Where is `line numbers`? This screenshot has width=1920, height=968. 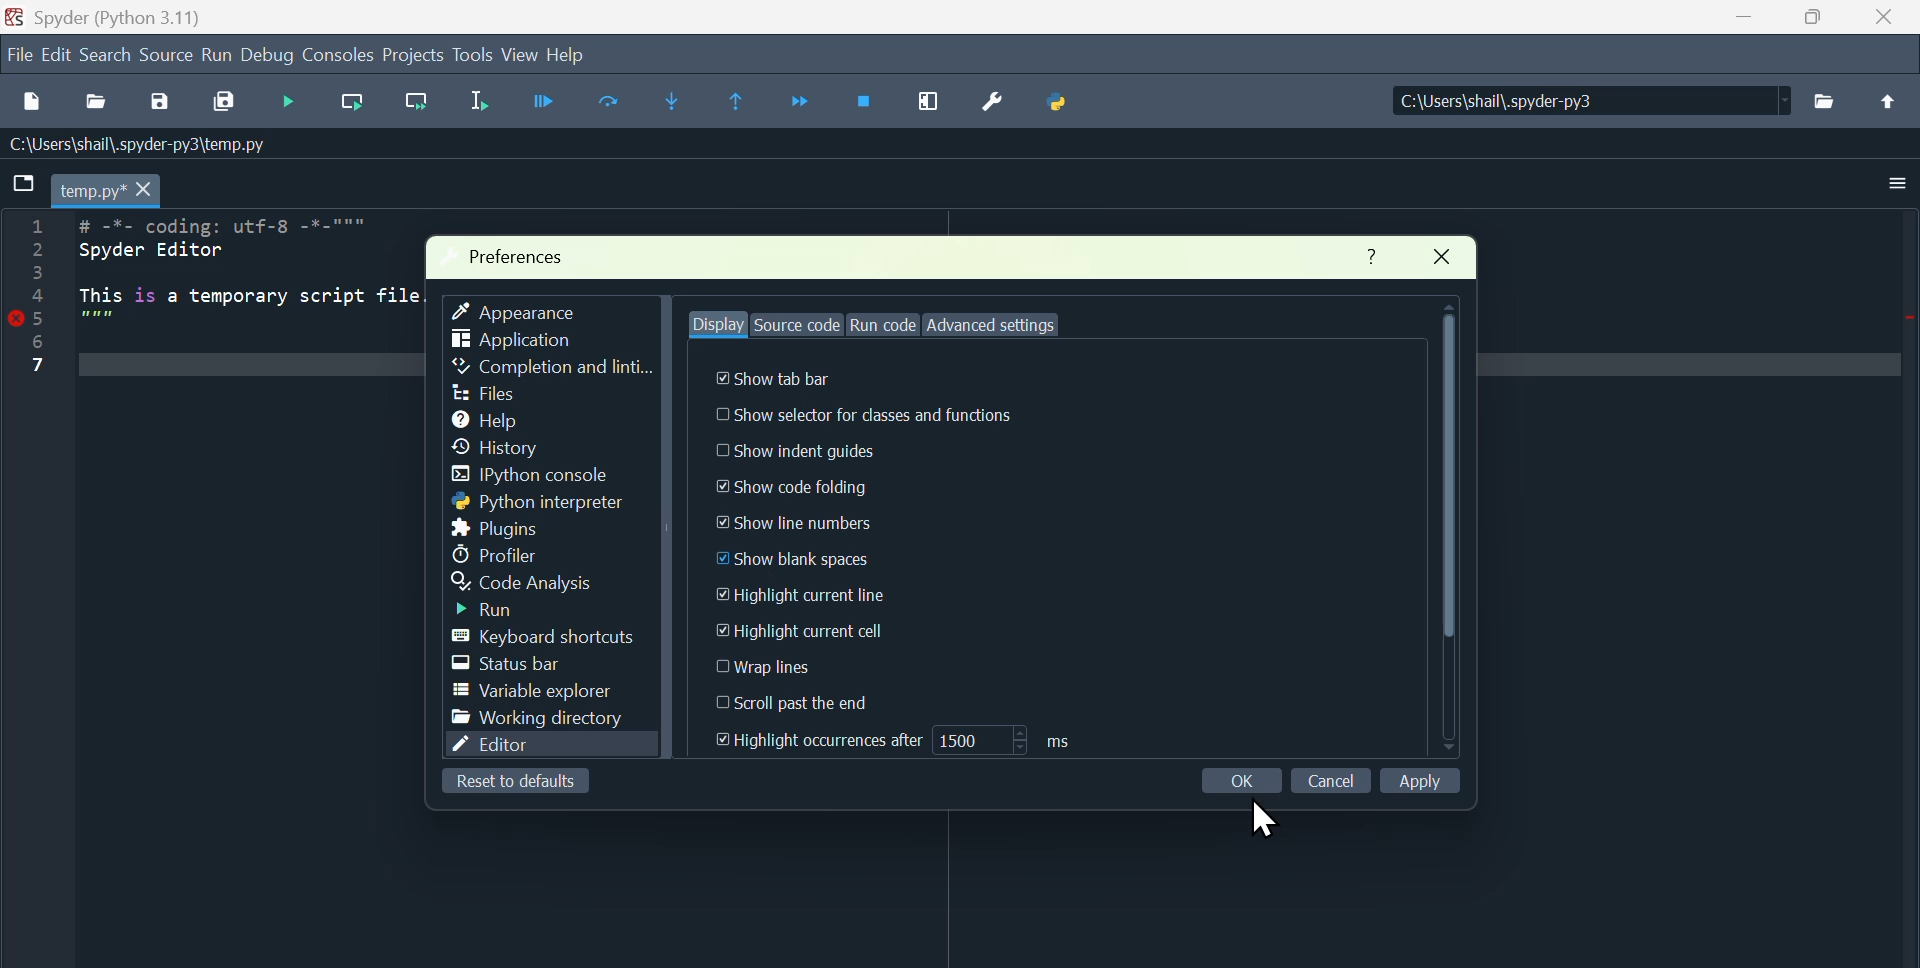
line numbers is located at coordinates (28, 303).